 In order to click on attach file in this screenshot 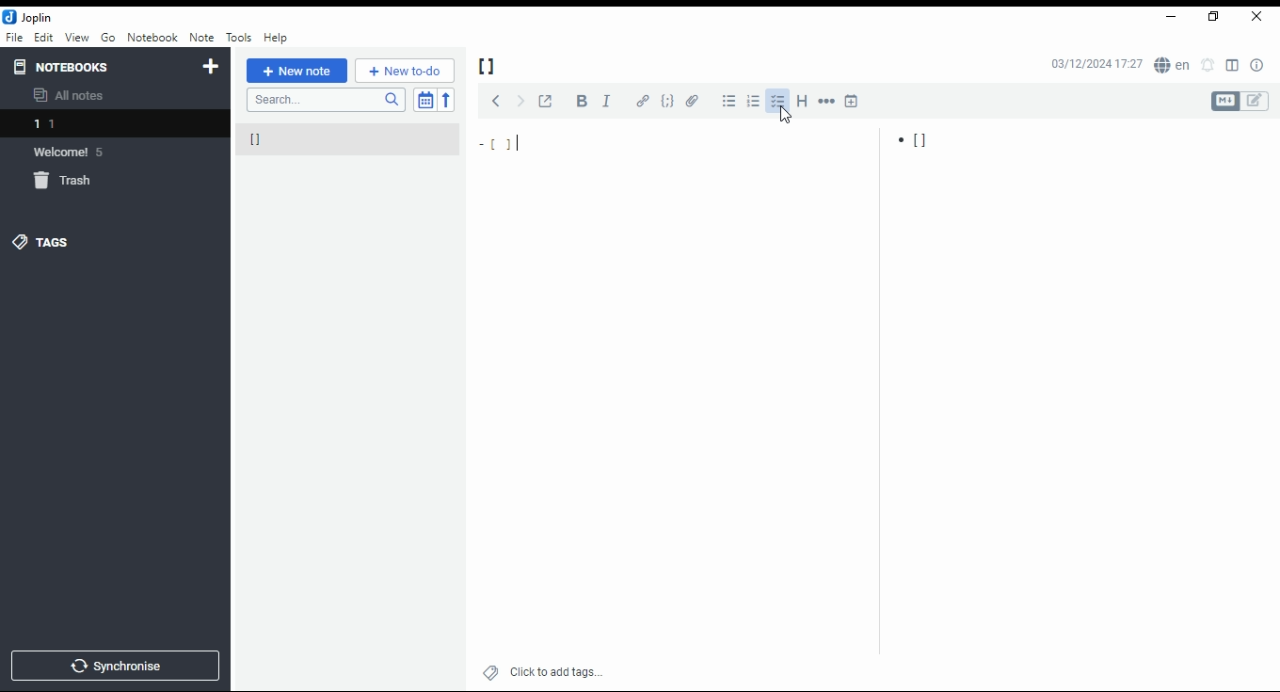, I will do `click(691, 102)`.